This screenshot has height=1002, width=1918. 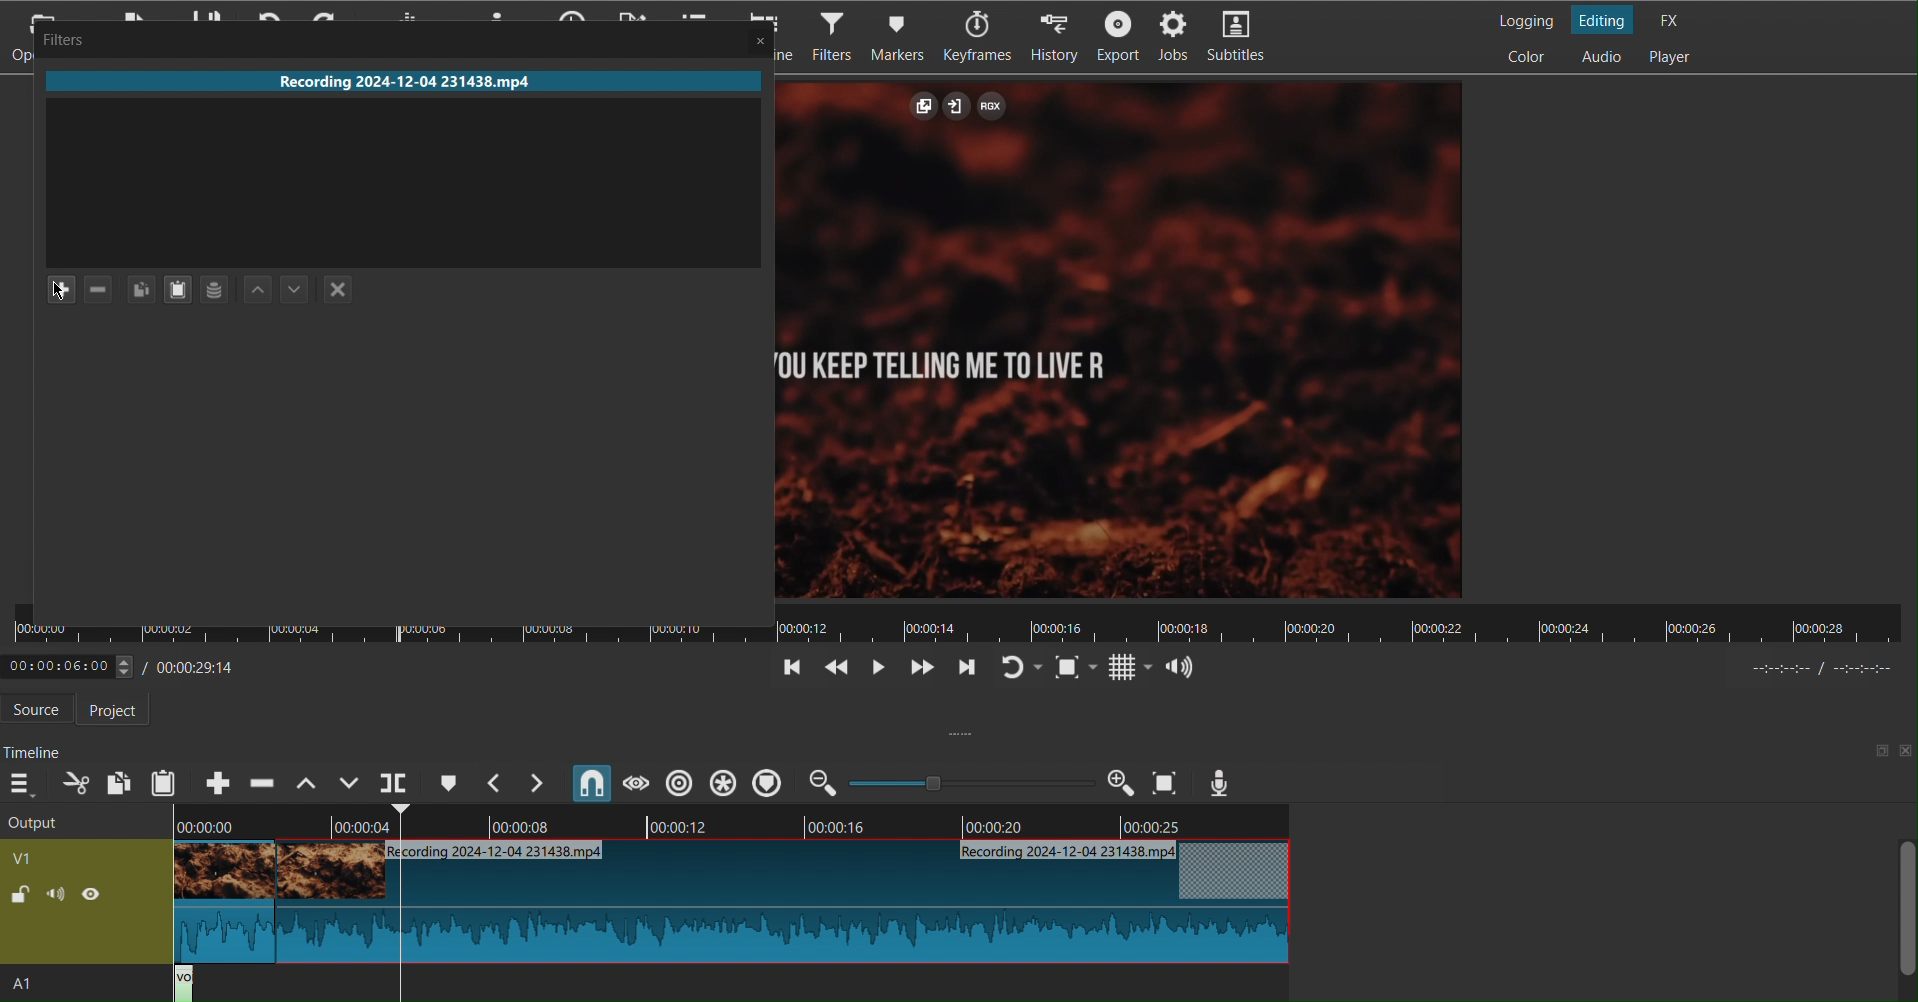 What do you see at coordinates (261, 783) in the screenshot?
I see `Ripple Delete` at bounding box center [261, 783].